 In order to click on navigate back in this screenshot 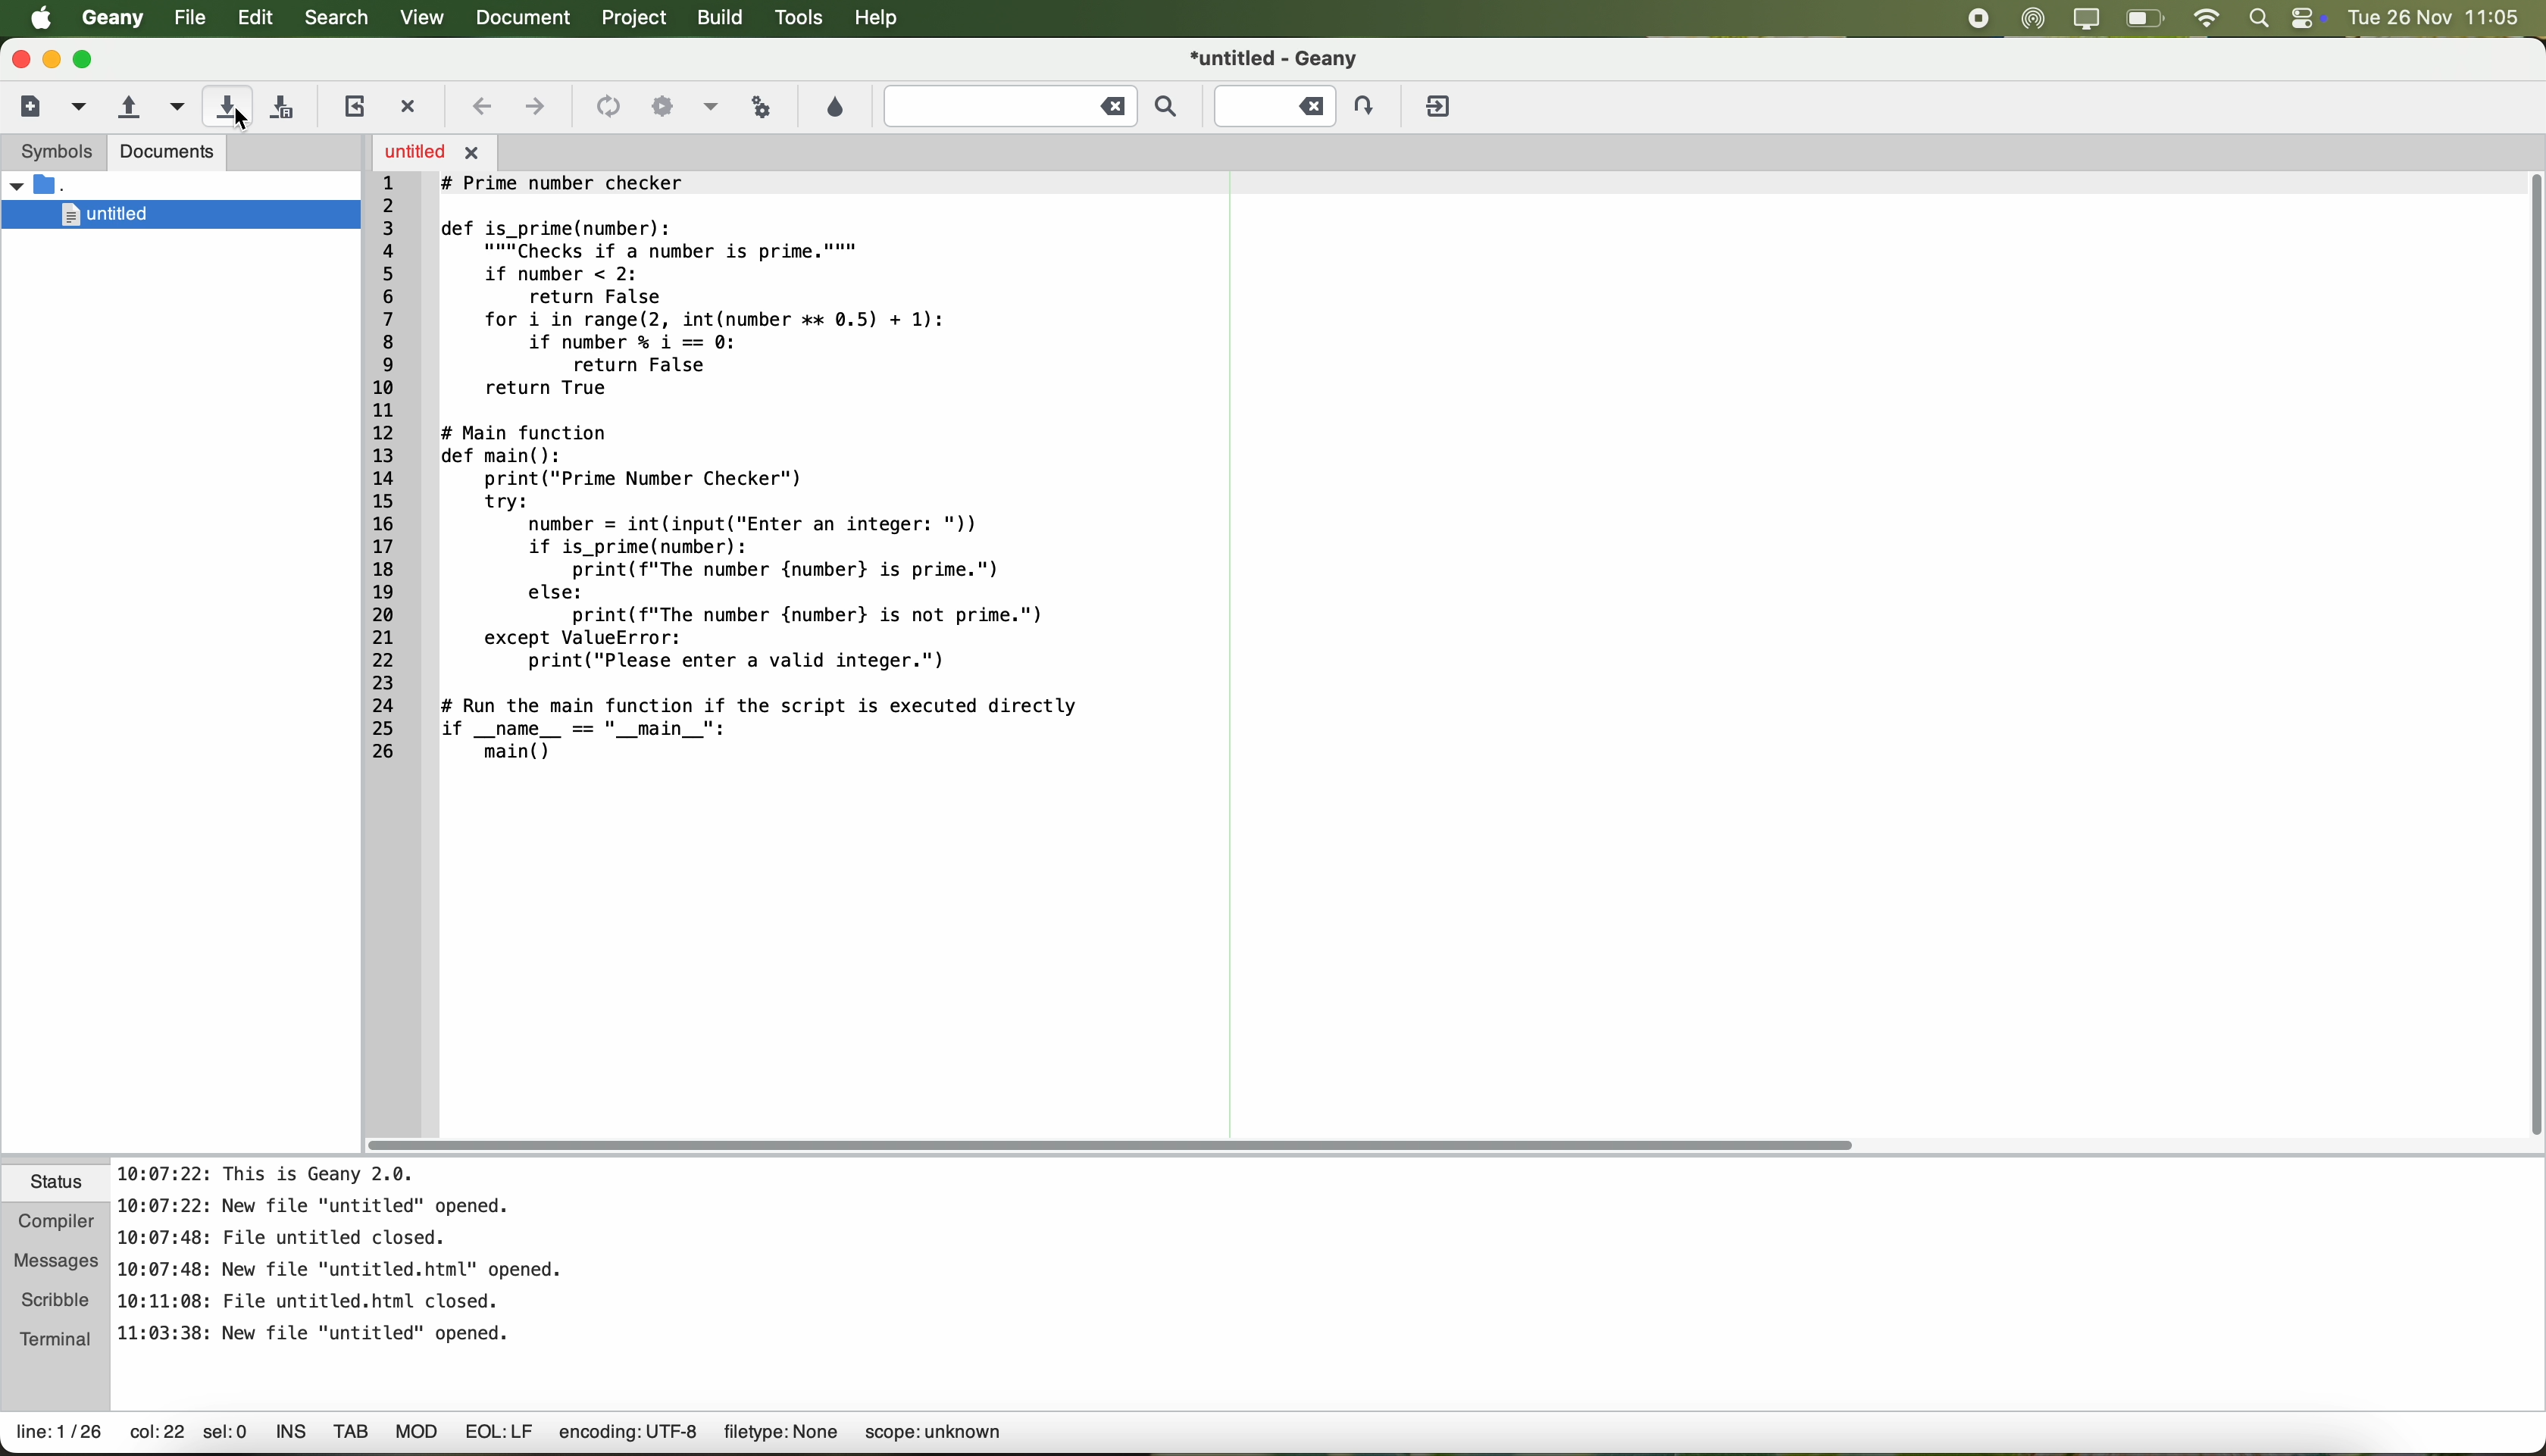, I will do `click(482, 106)`.